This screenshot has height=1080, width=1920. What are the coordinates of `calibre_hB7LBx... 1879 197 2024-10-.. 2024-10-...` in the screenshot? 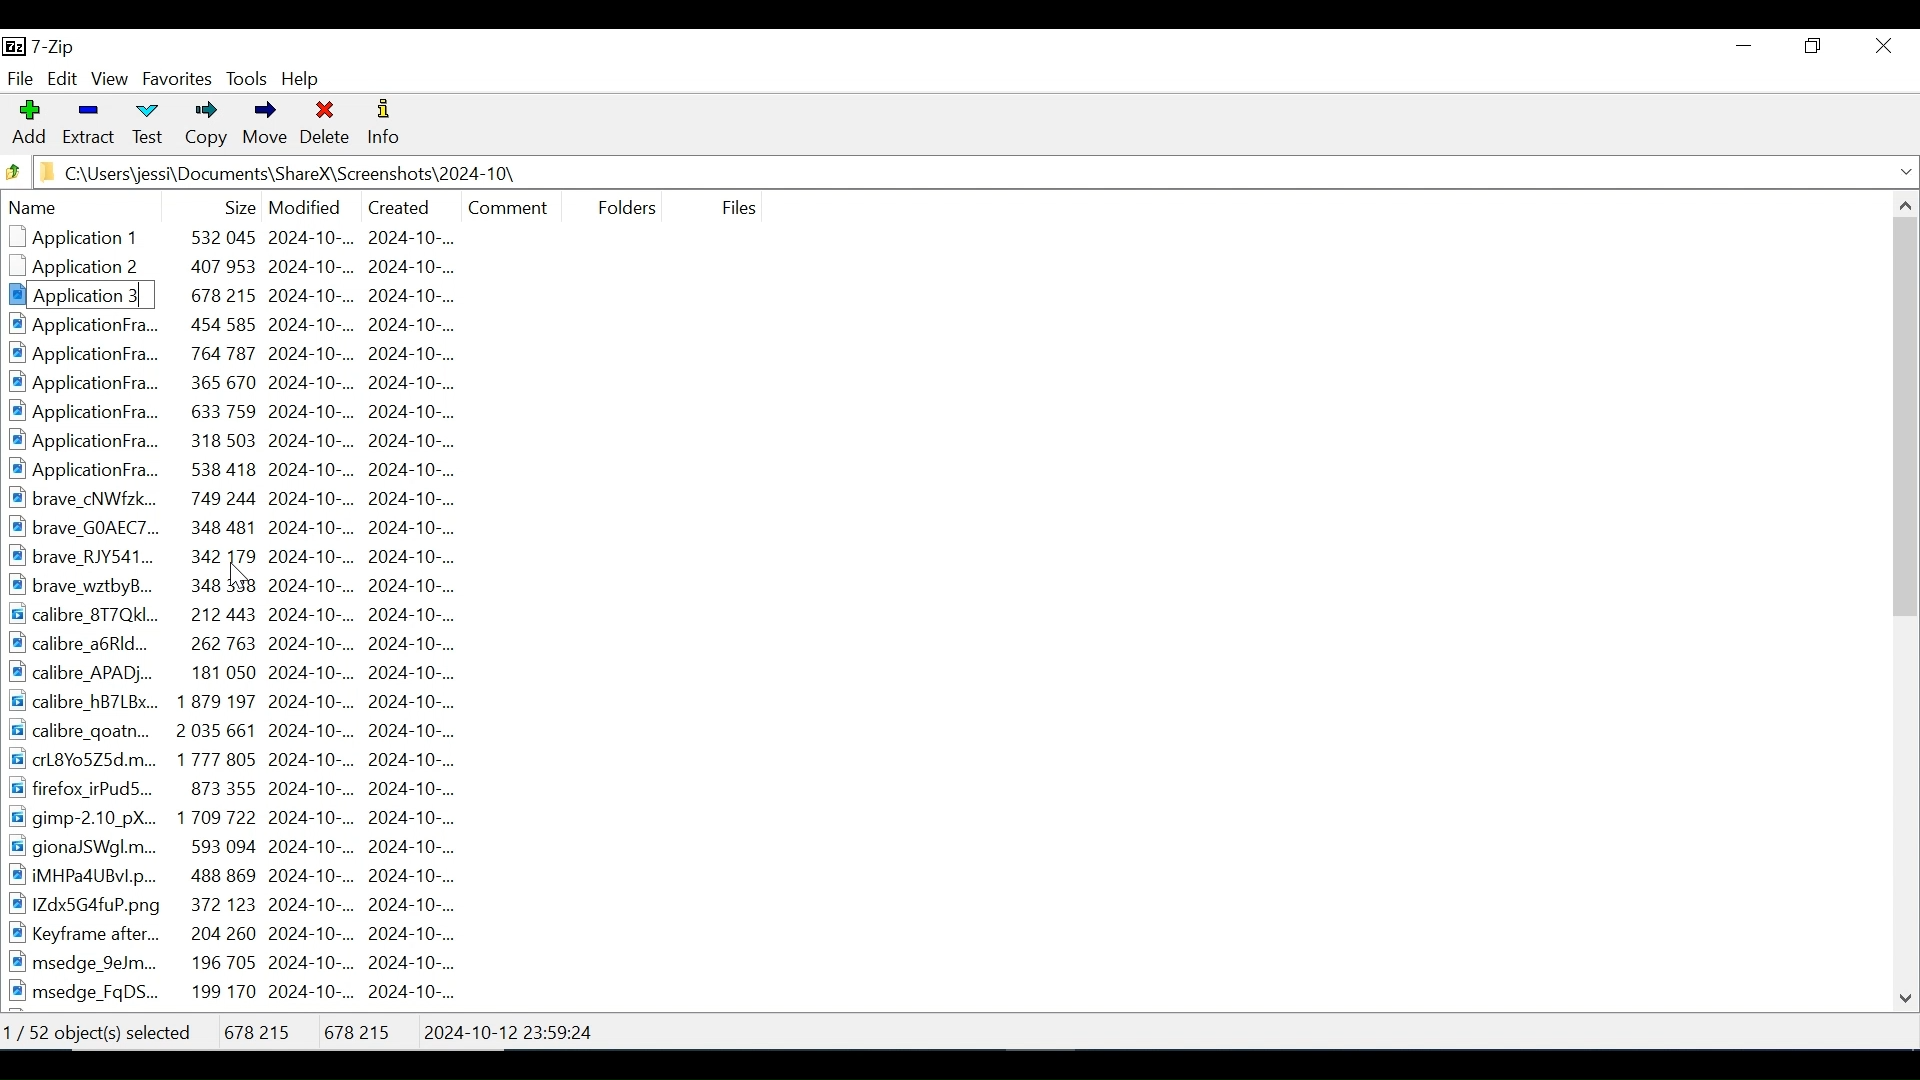 It's located at (247, 702).